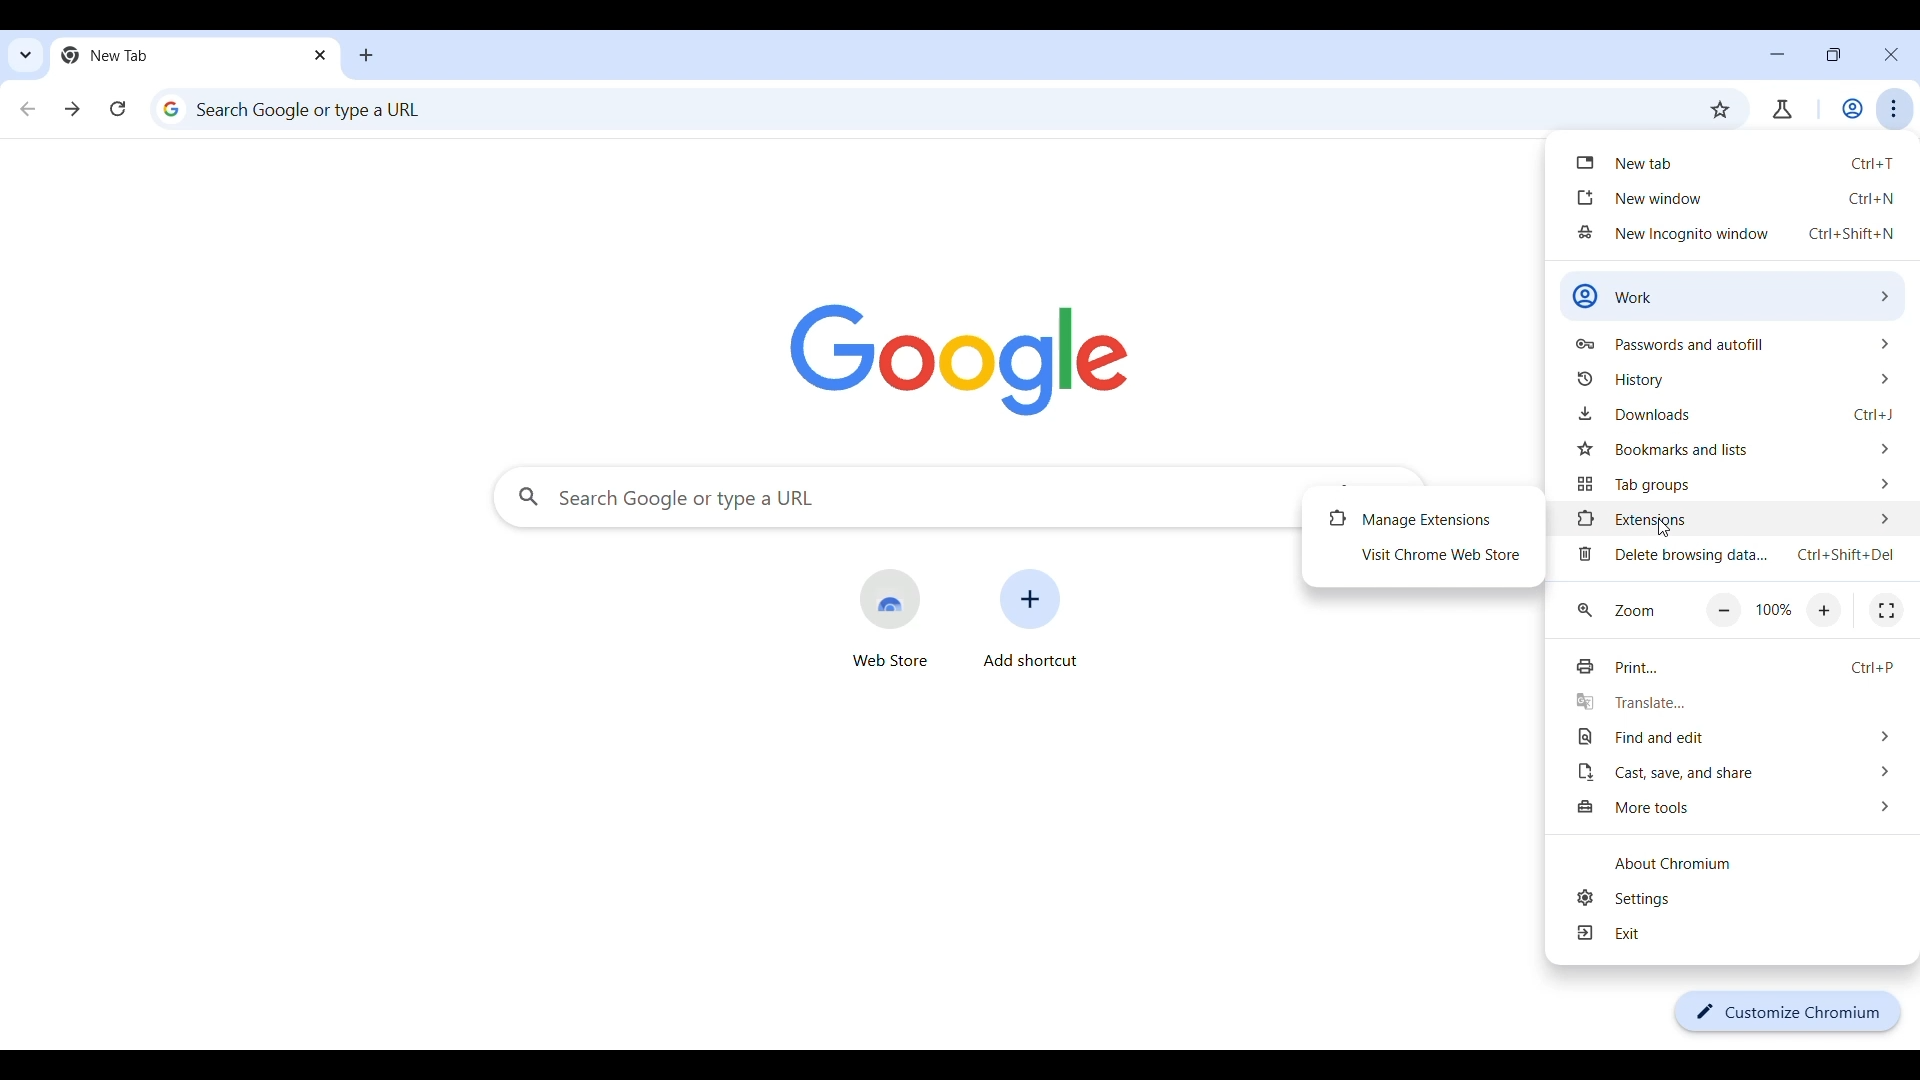 The width and height of the screenshot is (1920, 1080). I want to click on Search Google or enter web link, so click(912, 109).